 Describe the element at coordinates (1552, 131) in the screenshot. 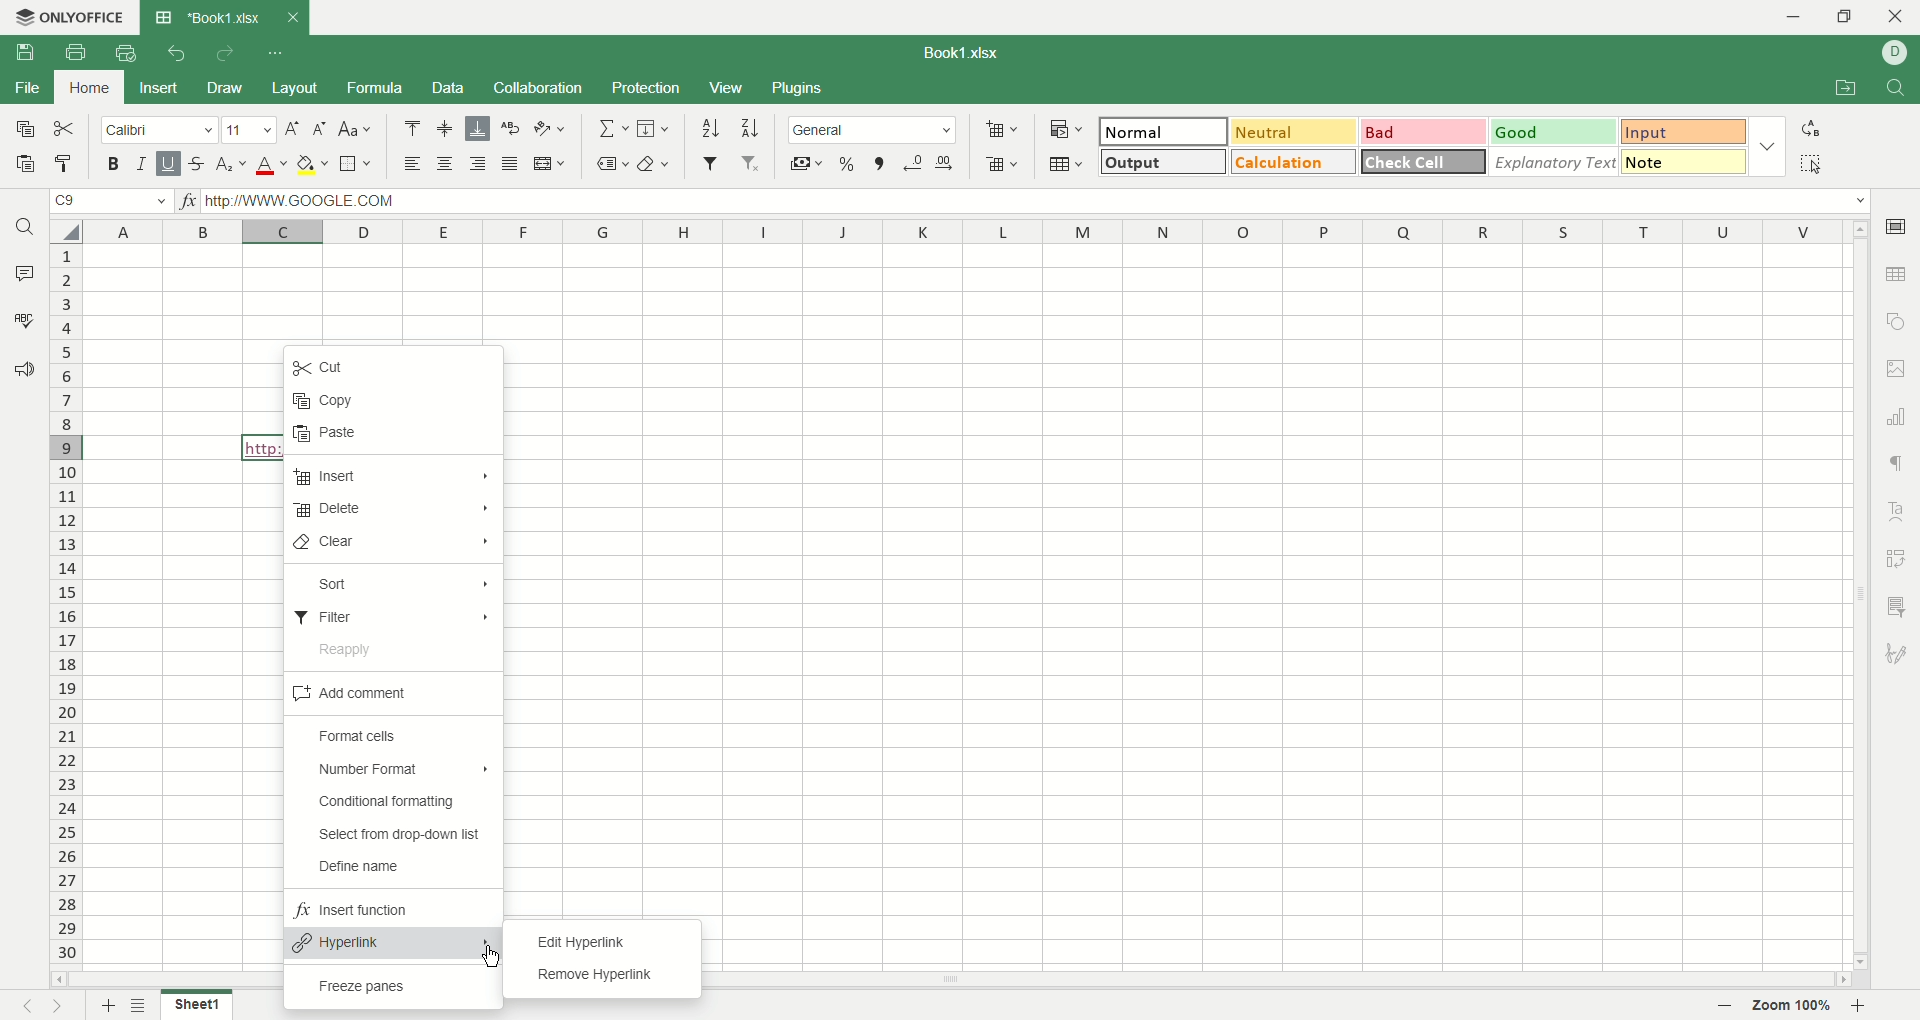

I see `good` at that location.